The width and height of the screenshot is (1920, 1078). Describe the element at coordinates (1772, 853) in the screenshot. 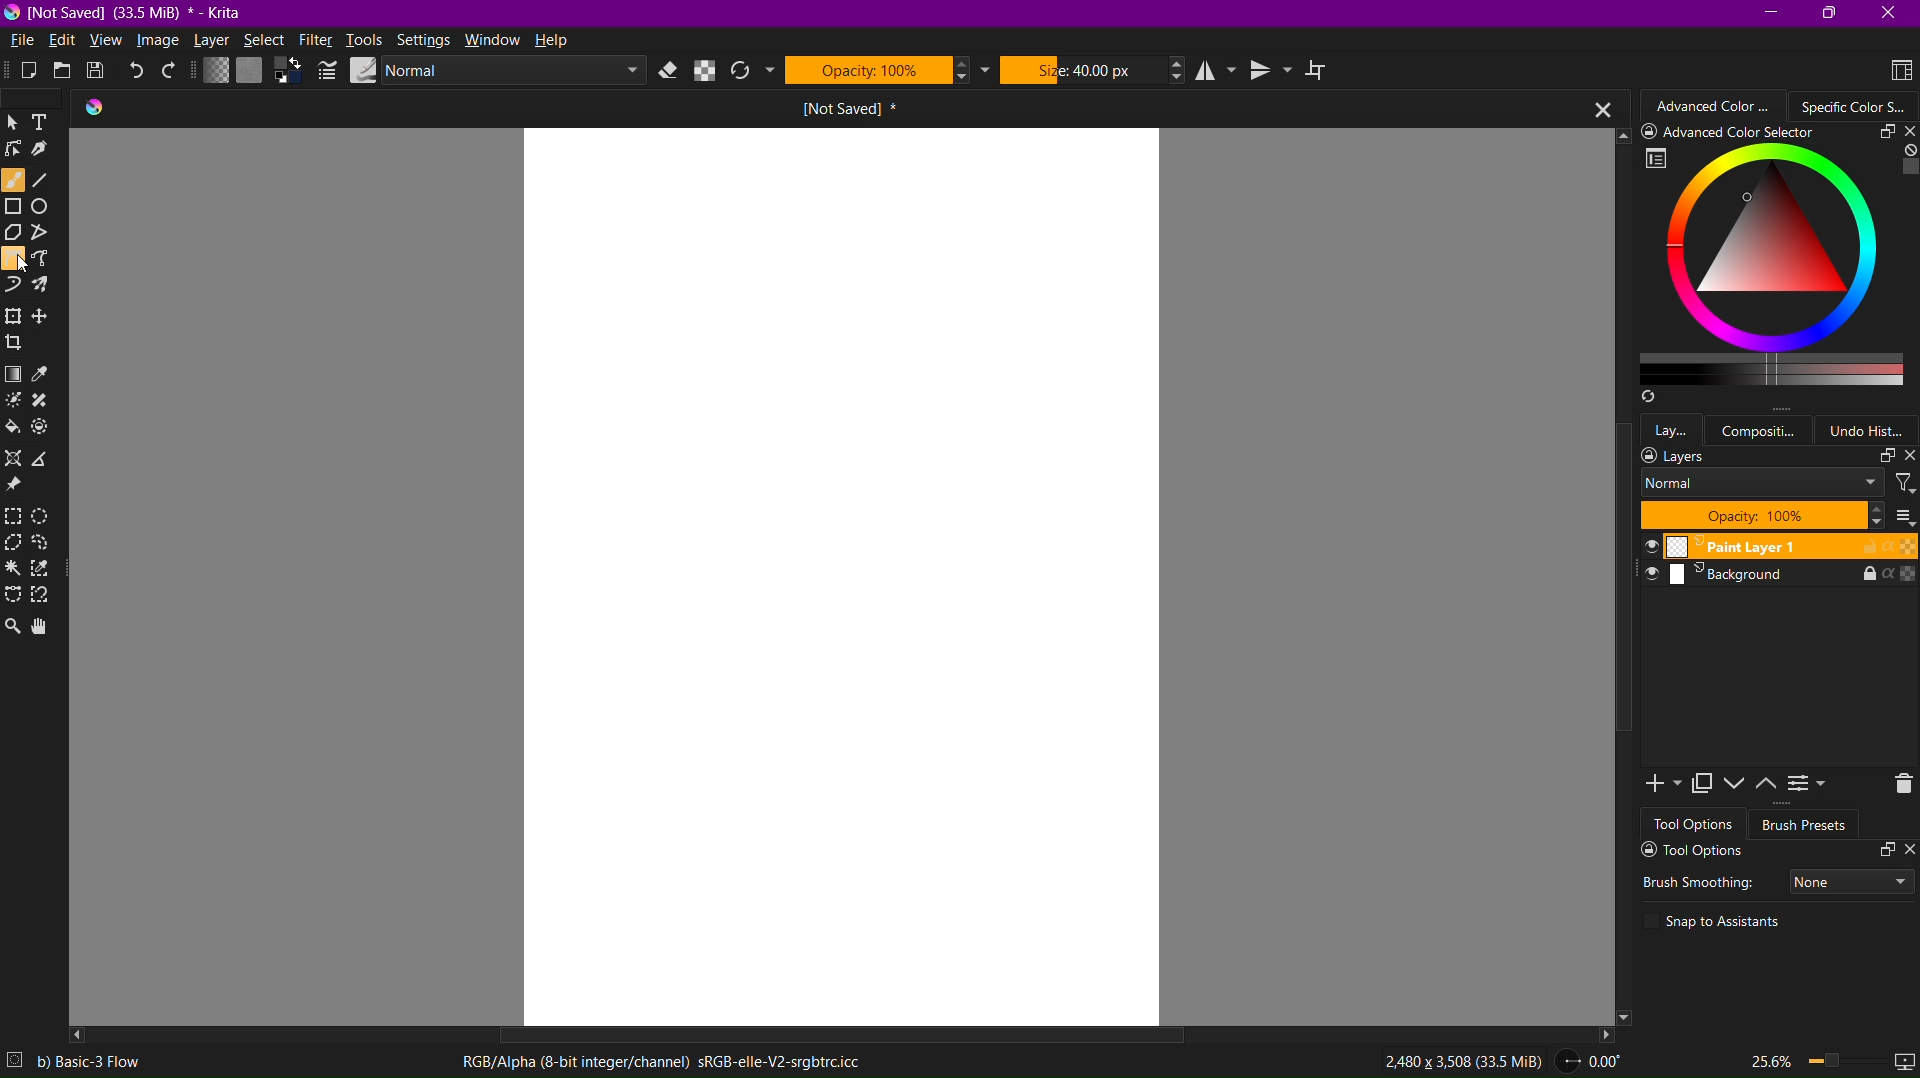

I see `Tool Options` at that location.